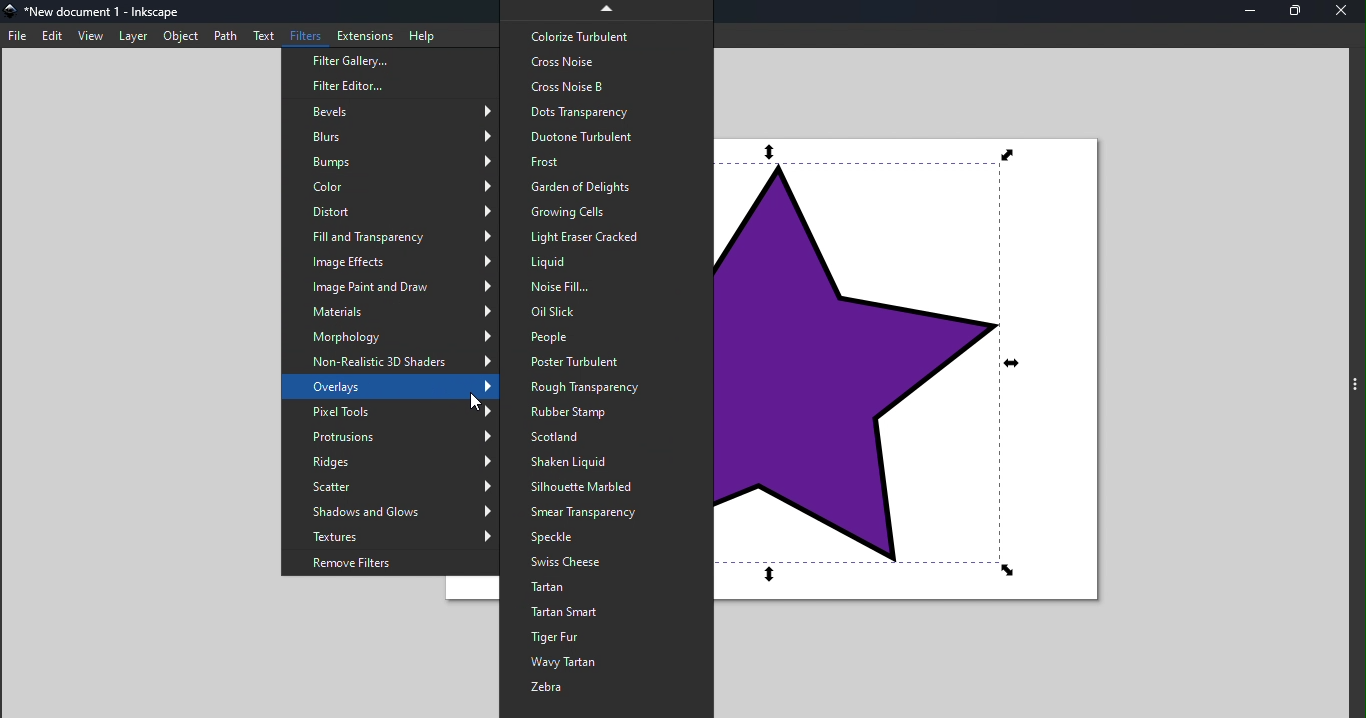 This screenshot has width=1366, height=718. Describe the element at coordinates (303, 35) in the screenshot. I see `Filters` at that location.